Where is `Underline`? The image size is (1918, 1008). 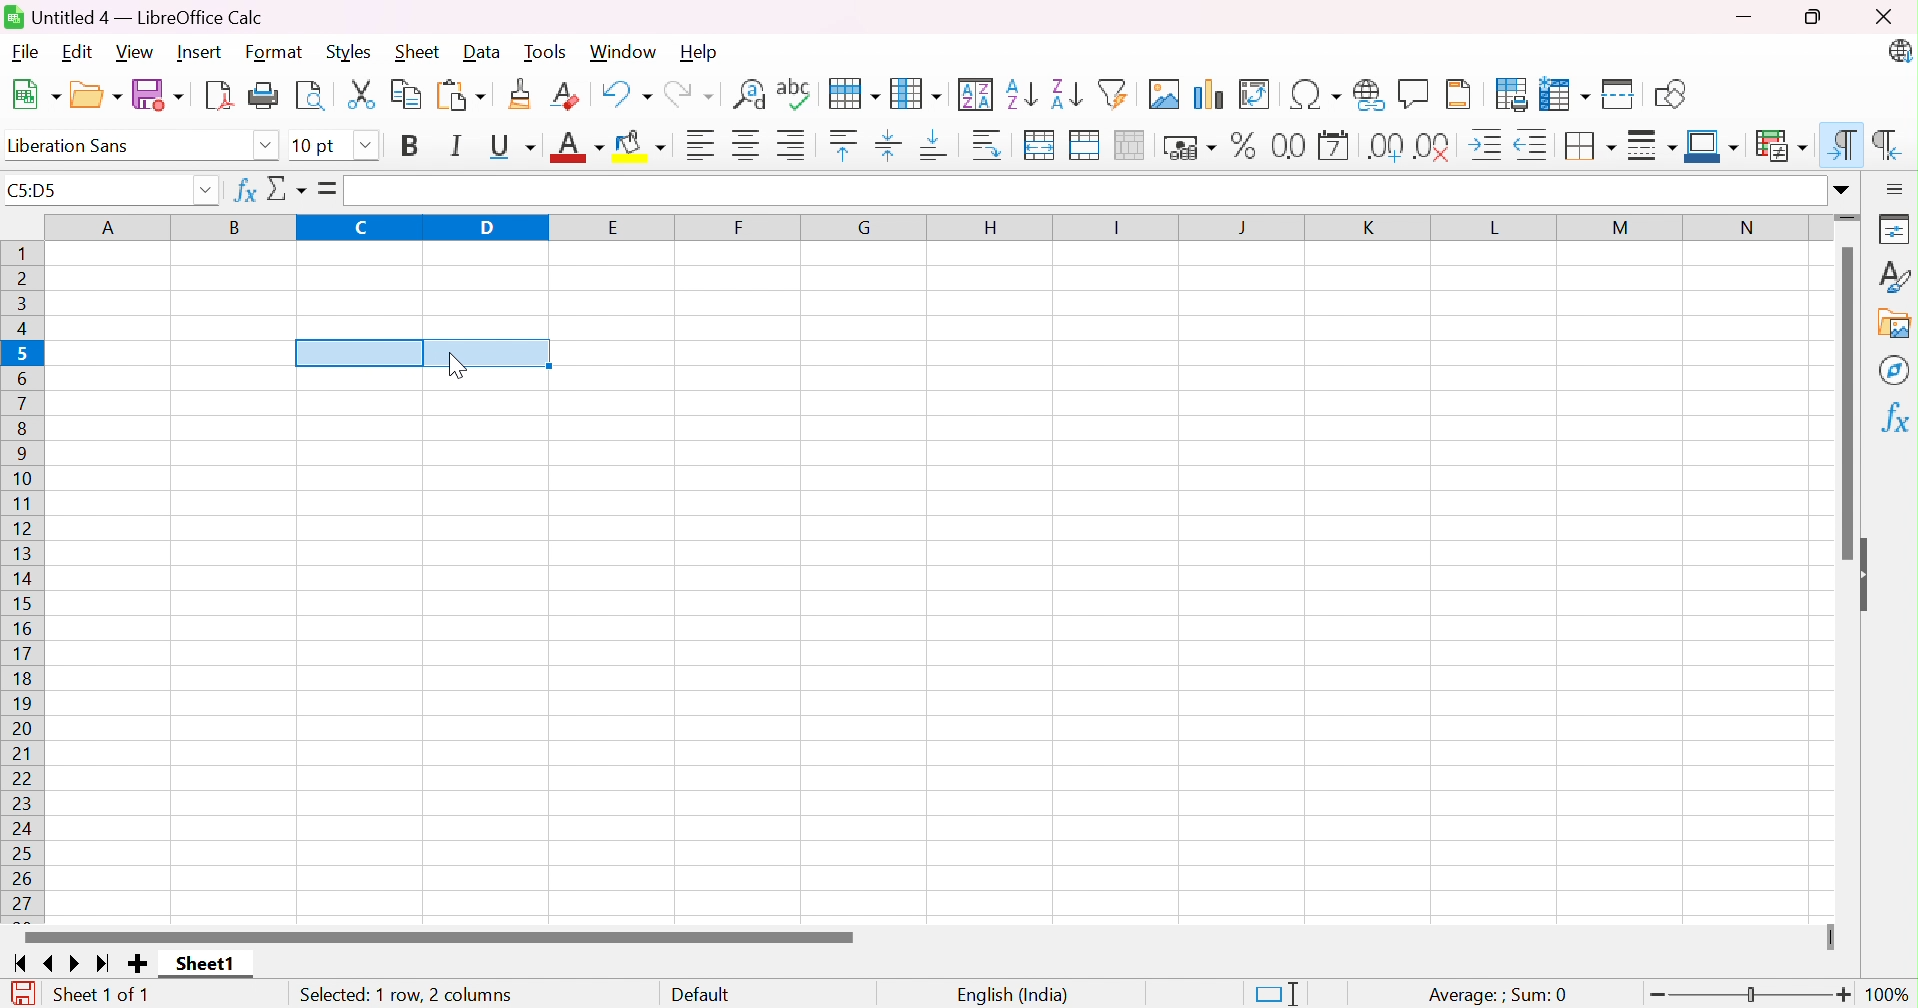
Underline is located at coordinates (511, 146).